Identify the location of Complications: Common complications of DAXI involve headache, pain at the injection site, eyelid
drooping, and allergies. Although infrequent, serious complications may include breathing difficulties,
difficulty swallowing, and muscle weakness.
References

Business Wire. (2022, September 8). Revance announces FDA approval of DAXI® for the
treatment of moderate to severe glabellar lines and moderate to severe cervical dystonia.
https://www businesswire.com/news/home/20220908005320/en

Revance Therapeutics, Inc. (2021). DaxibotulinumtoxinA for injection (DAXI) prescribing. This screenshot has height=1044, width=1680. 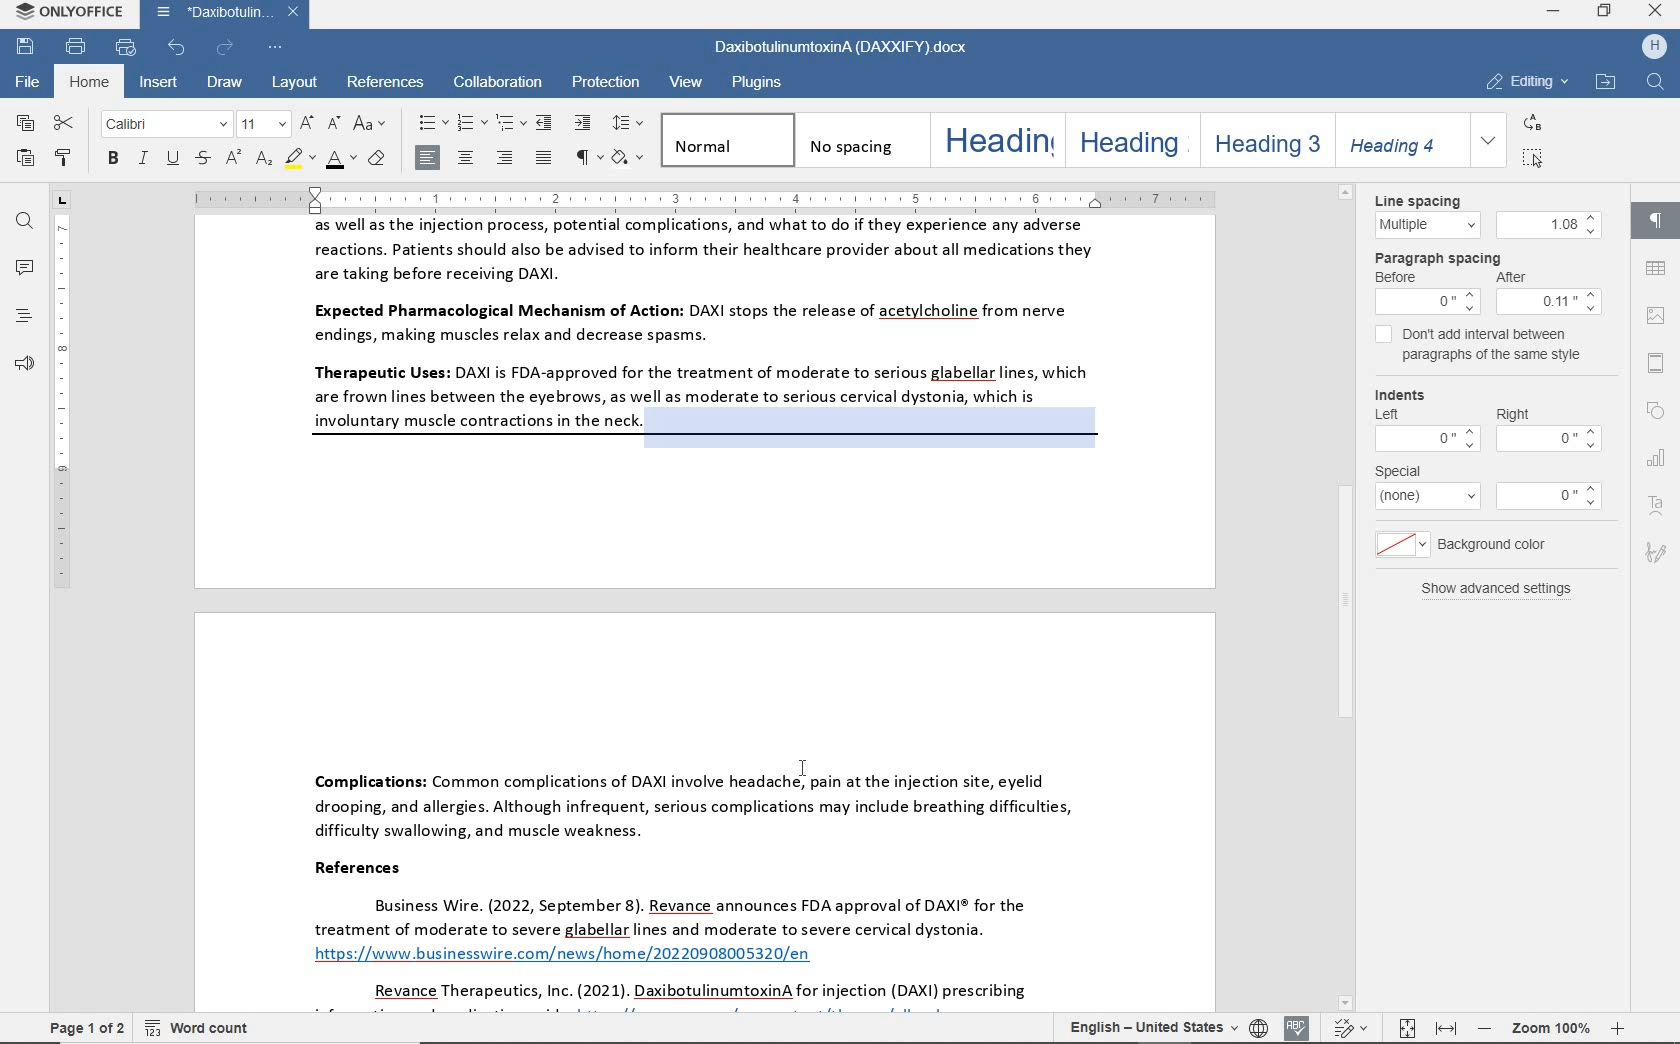
(706, 808).